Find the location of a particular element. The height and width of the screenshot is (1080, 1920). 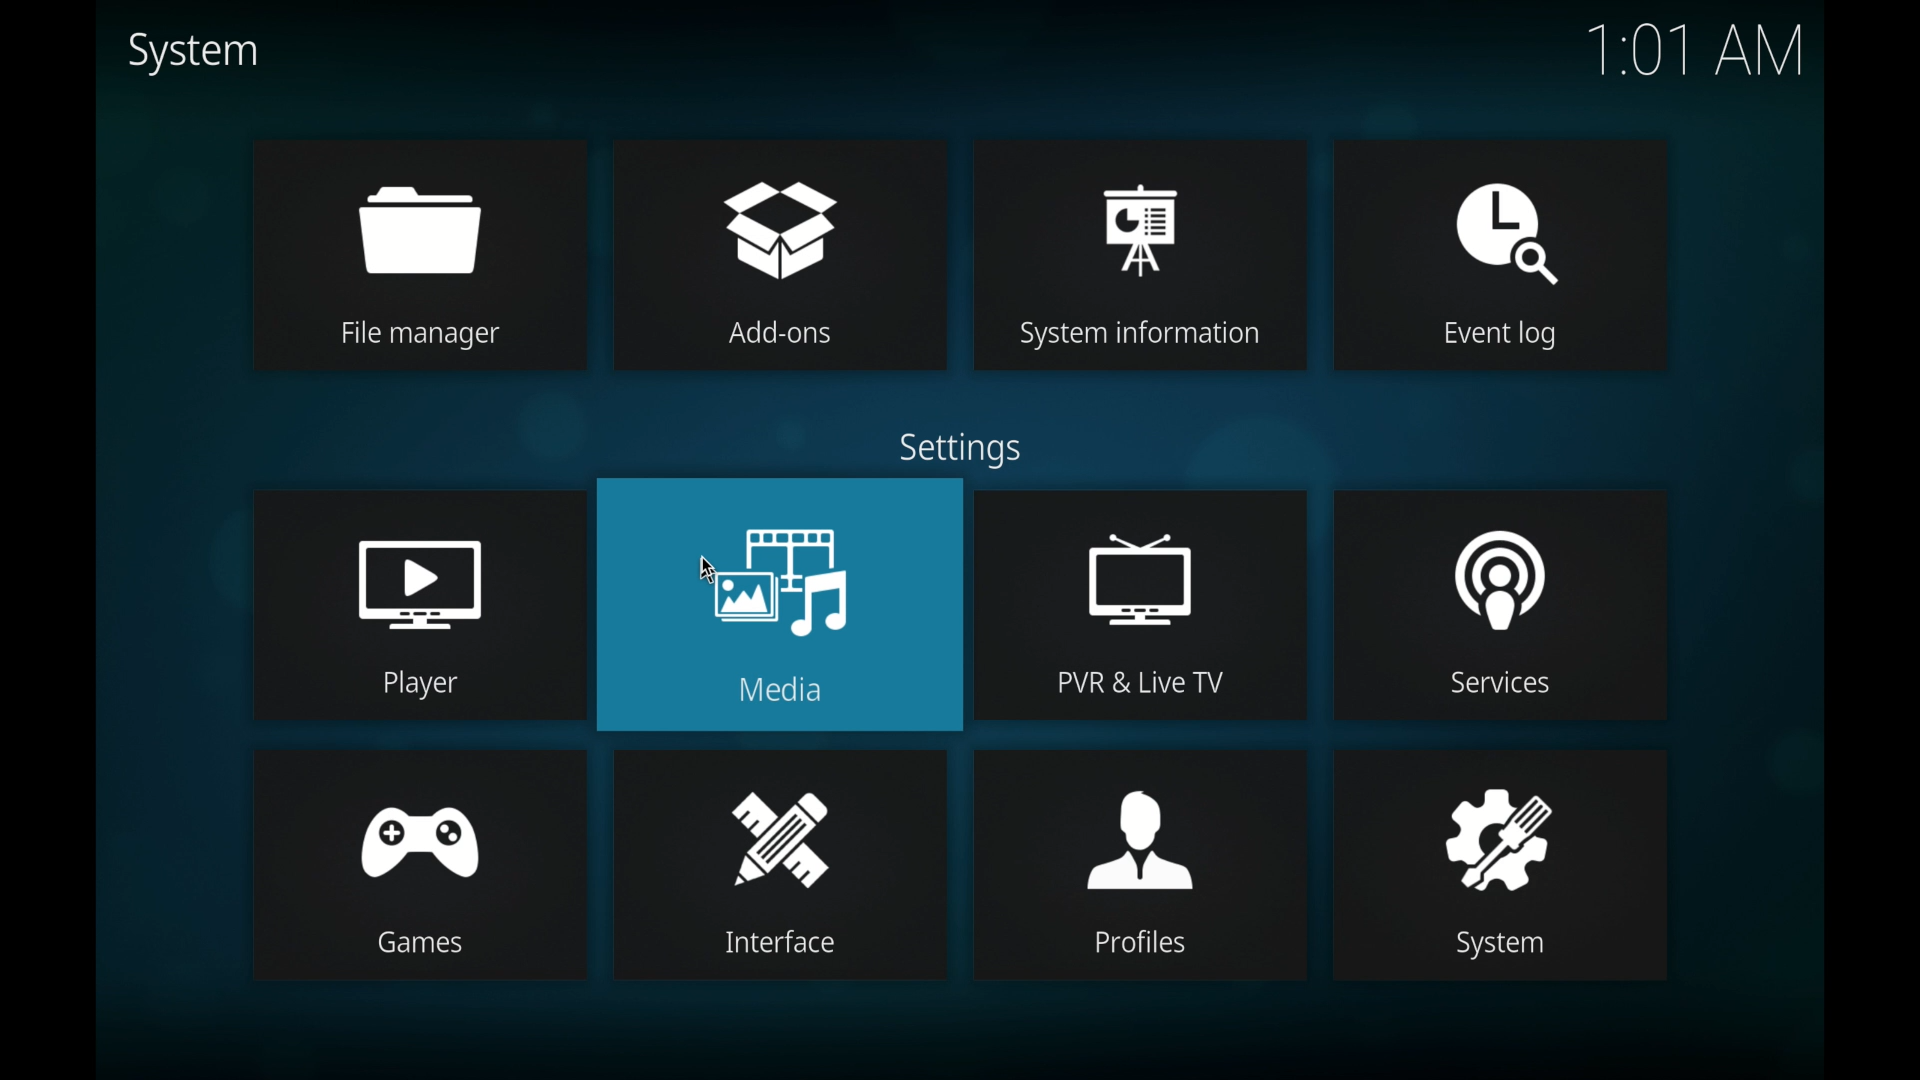

services is located at coordinates (1499, 566).